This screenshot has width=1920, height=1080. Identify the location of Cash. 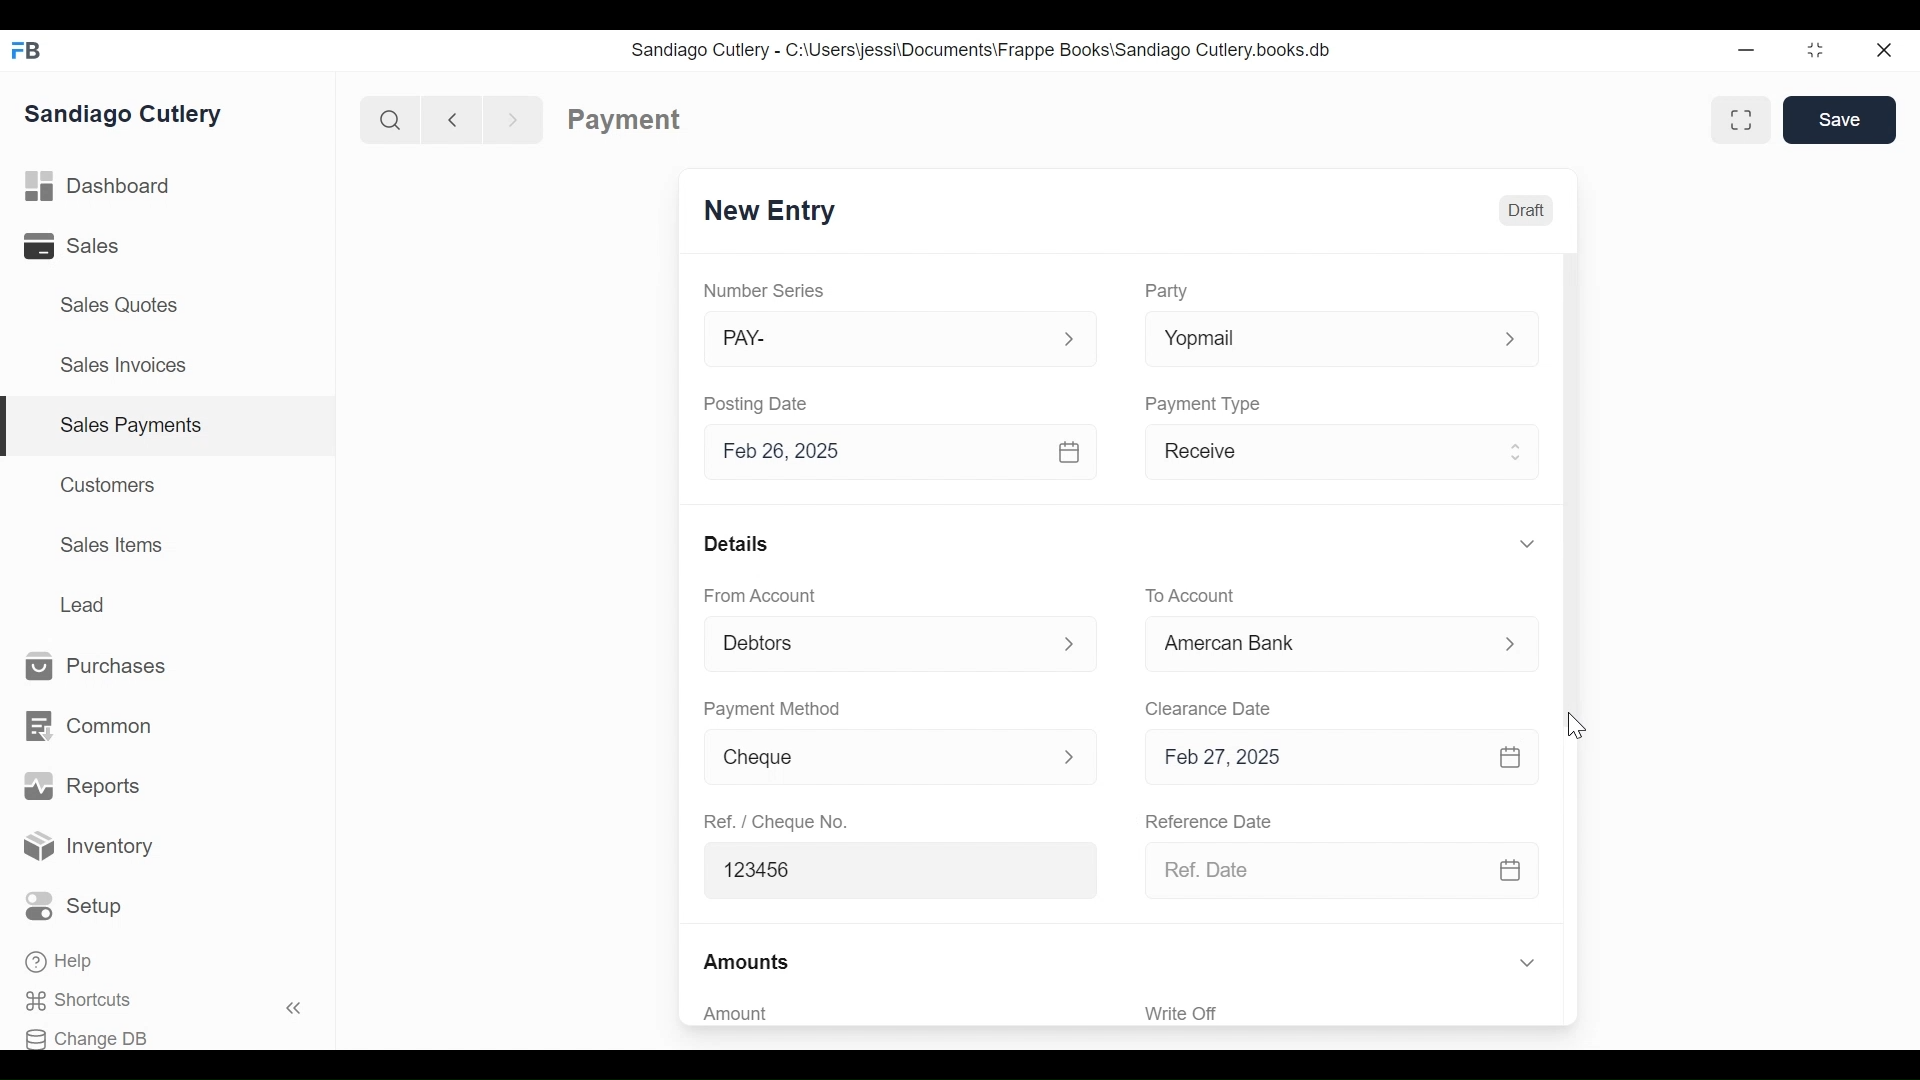
(1319, 646).